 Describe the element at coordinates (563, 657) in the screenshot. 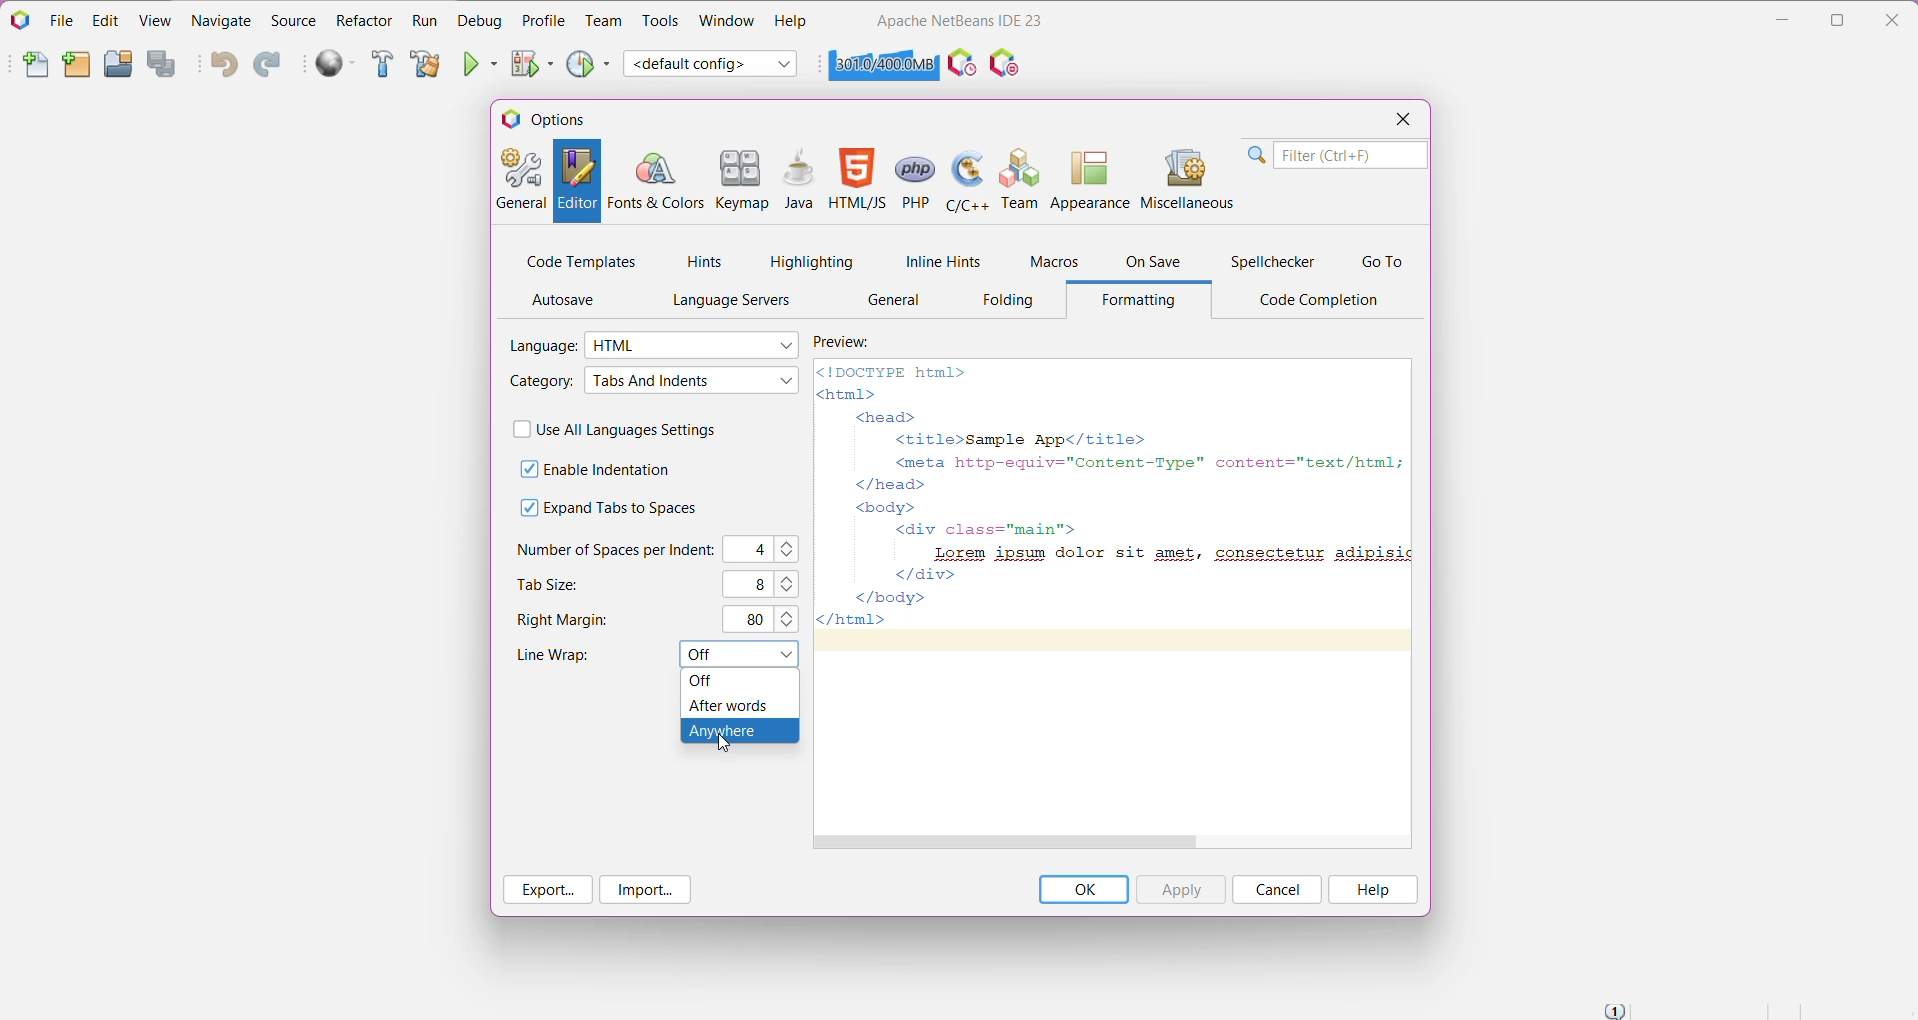

I see `Line Wrap` at that location.